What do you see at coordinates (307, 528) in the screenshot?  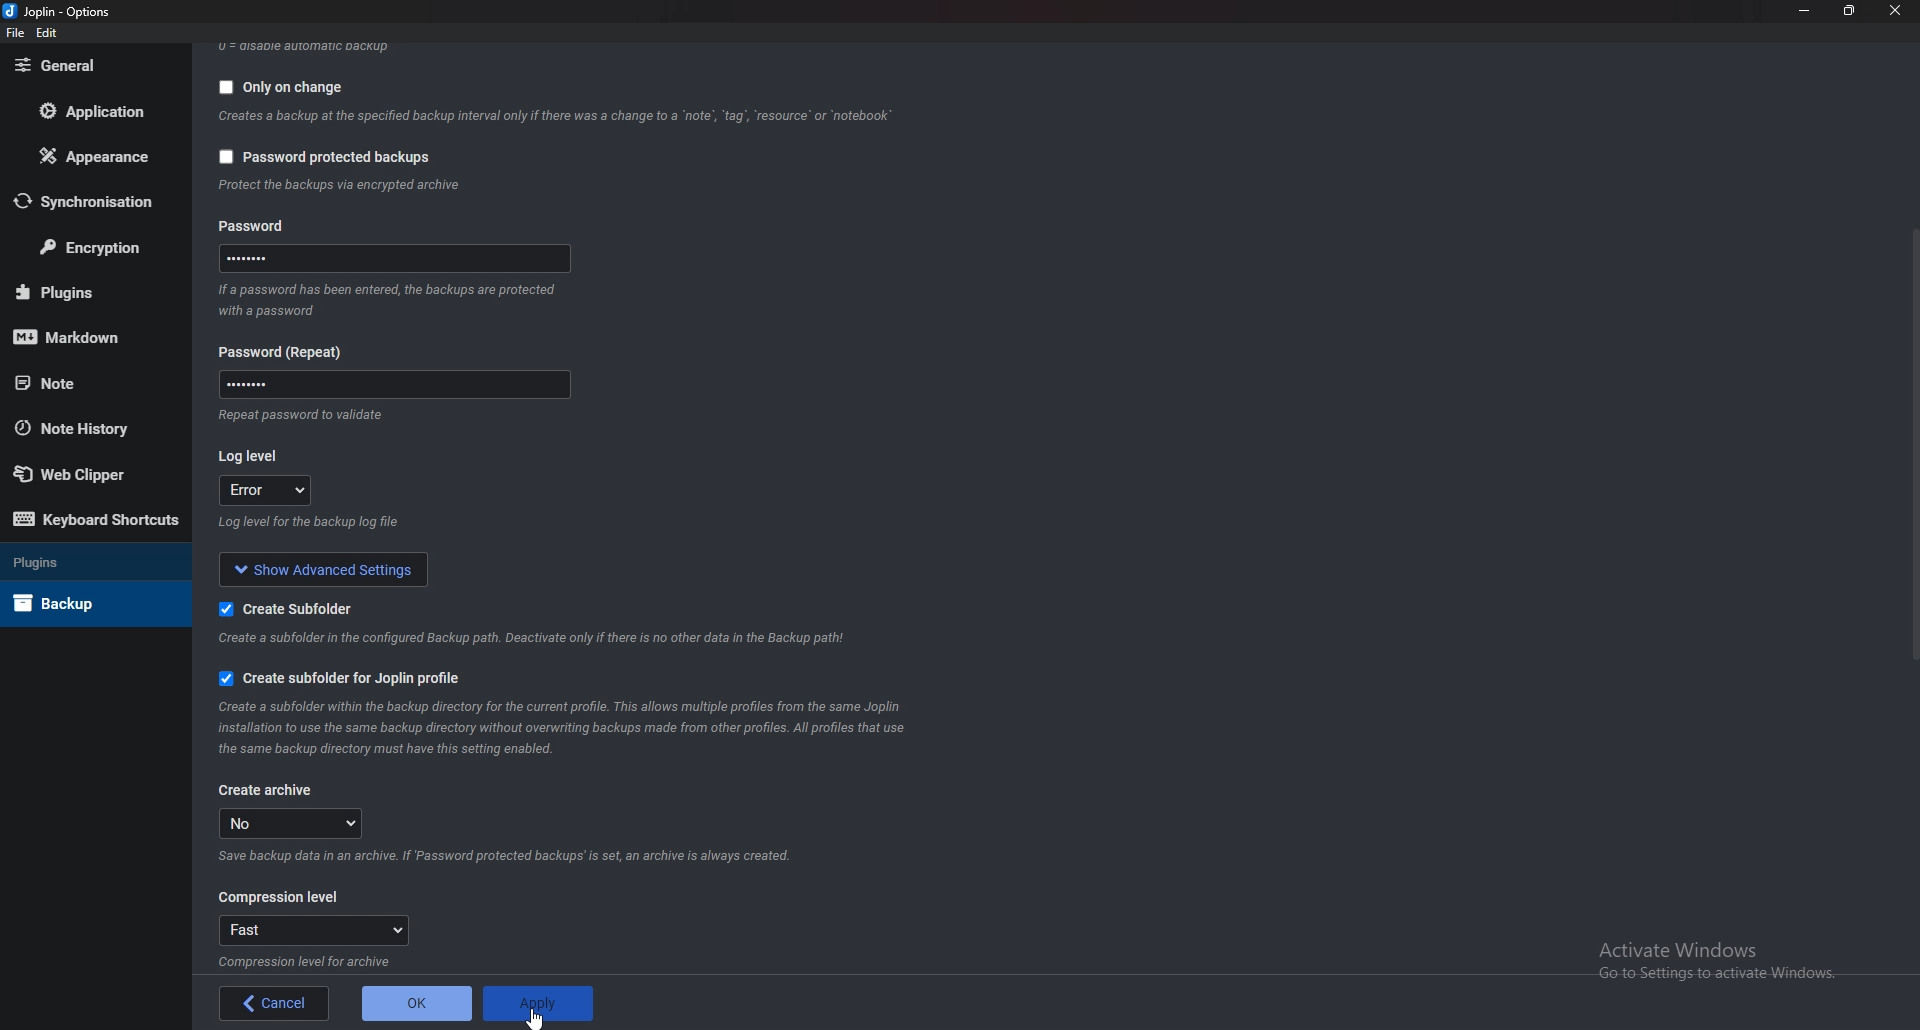 I see `Info on log level` at bounding box center [307, 528].